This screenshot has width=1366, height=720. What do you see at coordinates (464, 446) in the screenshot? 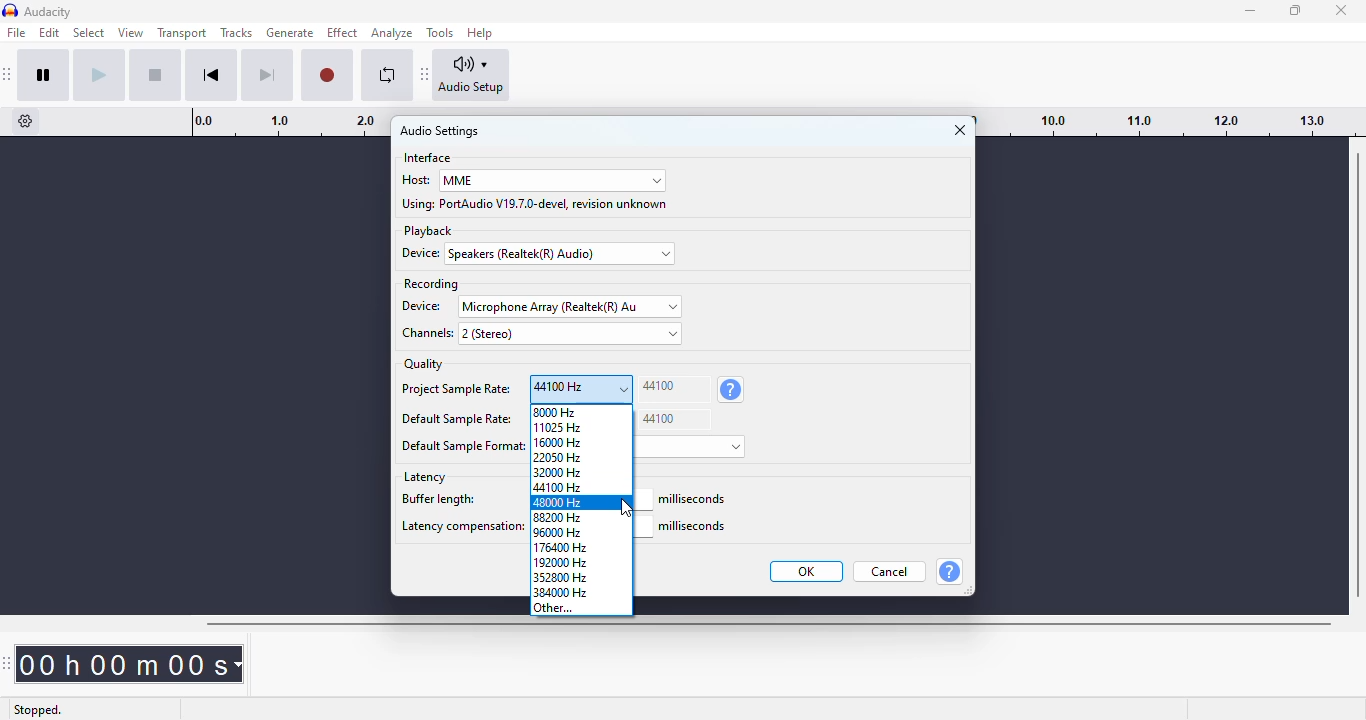
I see `` at bounding box center [464, 446].